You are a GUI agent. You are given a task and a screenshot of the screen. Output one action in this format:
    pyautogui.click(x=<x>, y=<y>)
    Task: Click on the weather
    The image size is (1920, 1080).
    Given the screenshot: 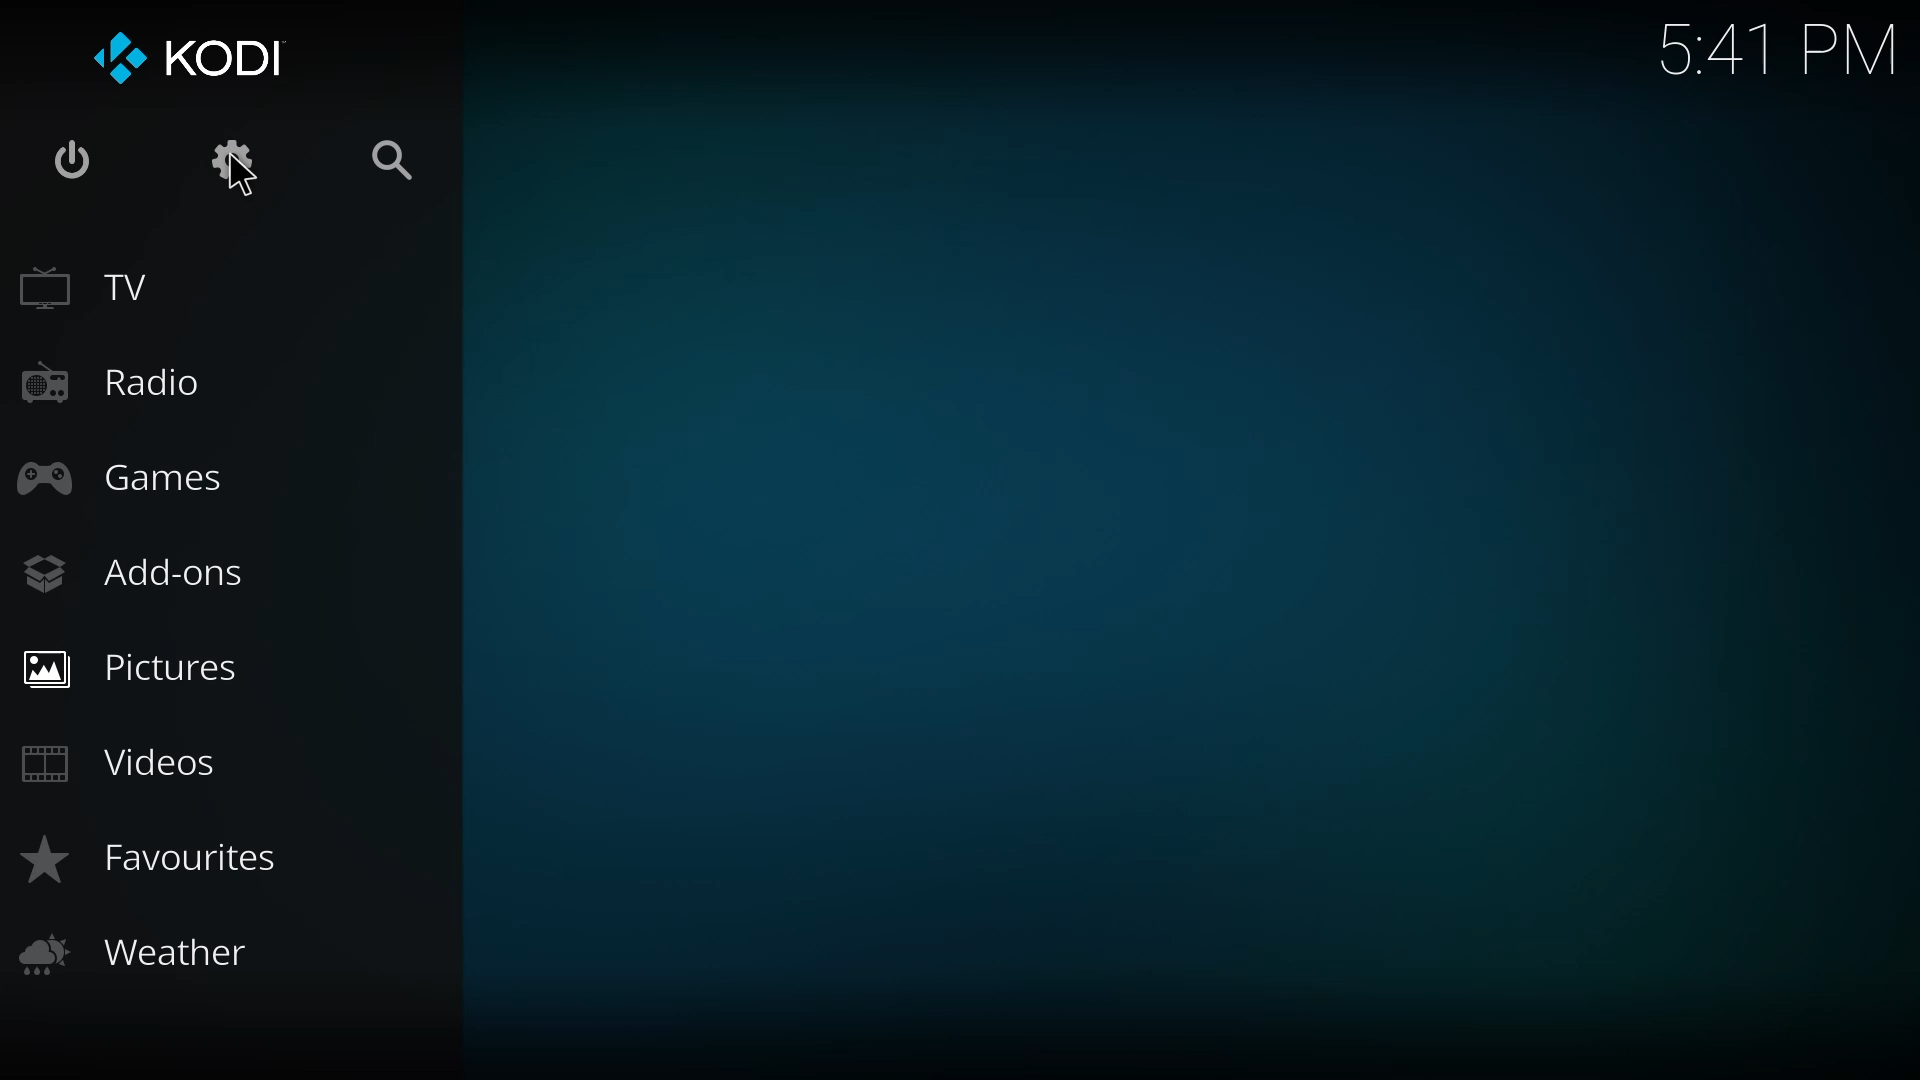 What is the action you would take?
    pyautogui.click(x=140, y=956)
    